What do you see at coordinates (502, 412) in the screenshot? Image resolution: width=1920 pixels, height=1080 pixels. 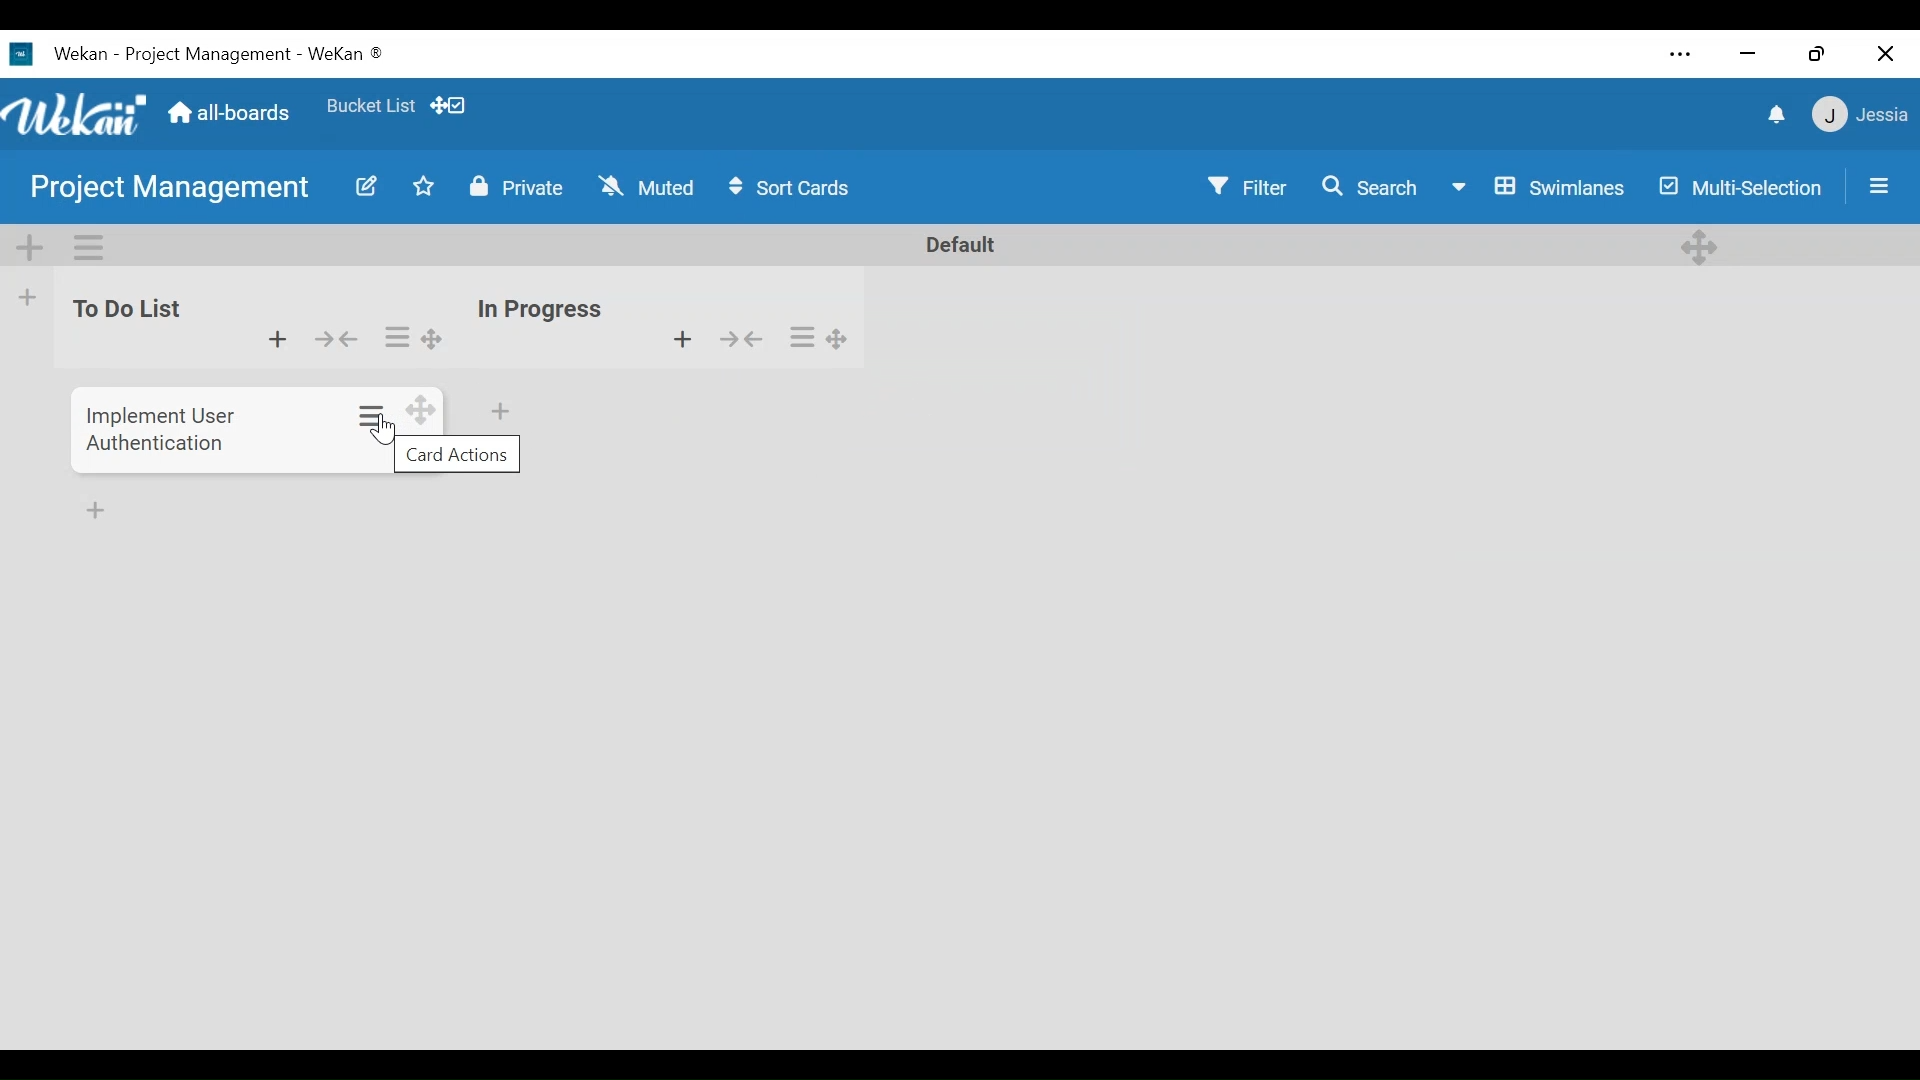 I see `Add card bottom of list` at bounding box center [502, 412].